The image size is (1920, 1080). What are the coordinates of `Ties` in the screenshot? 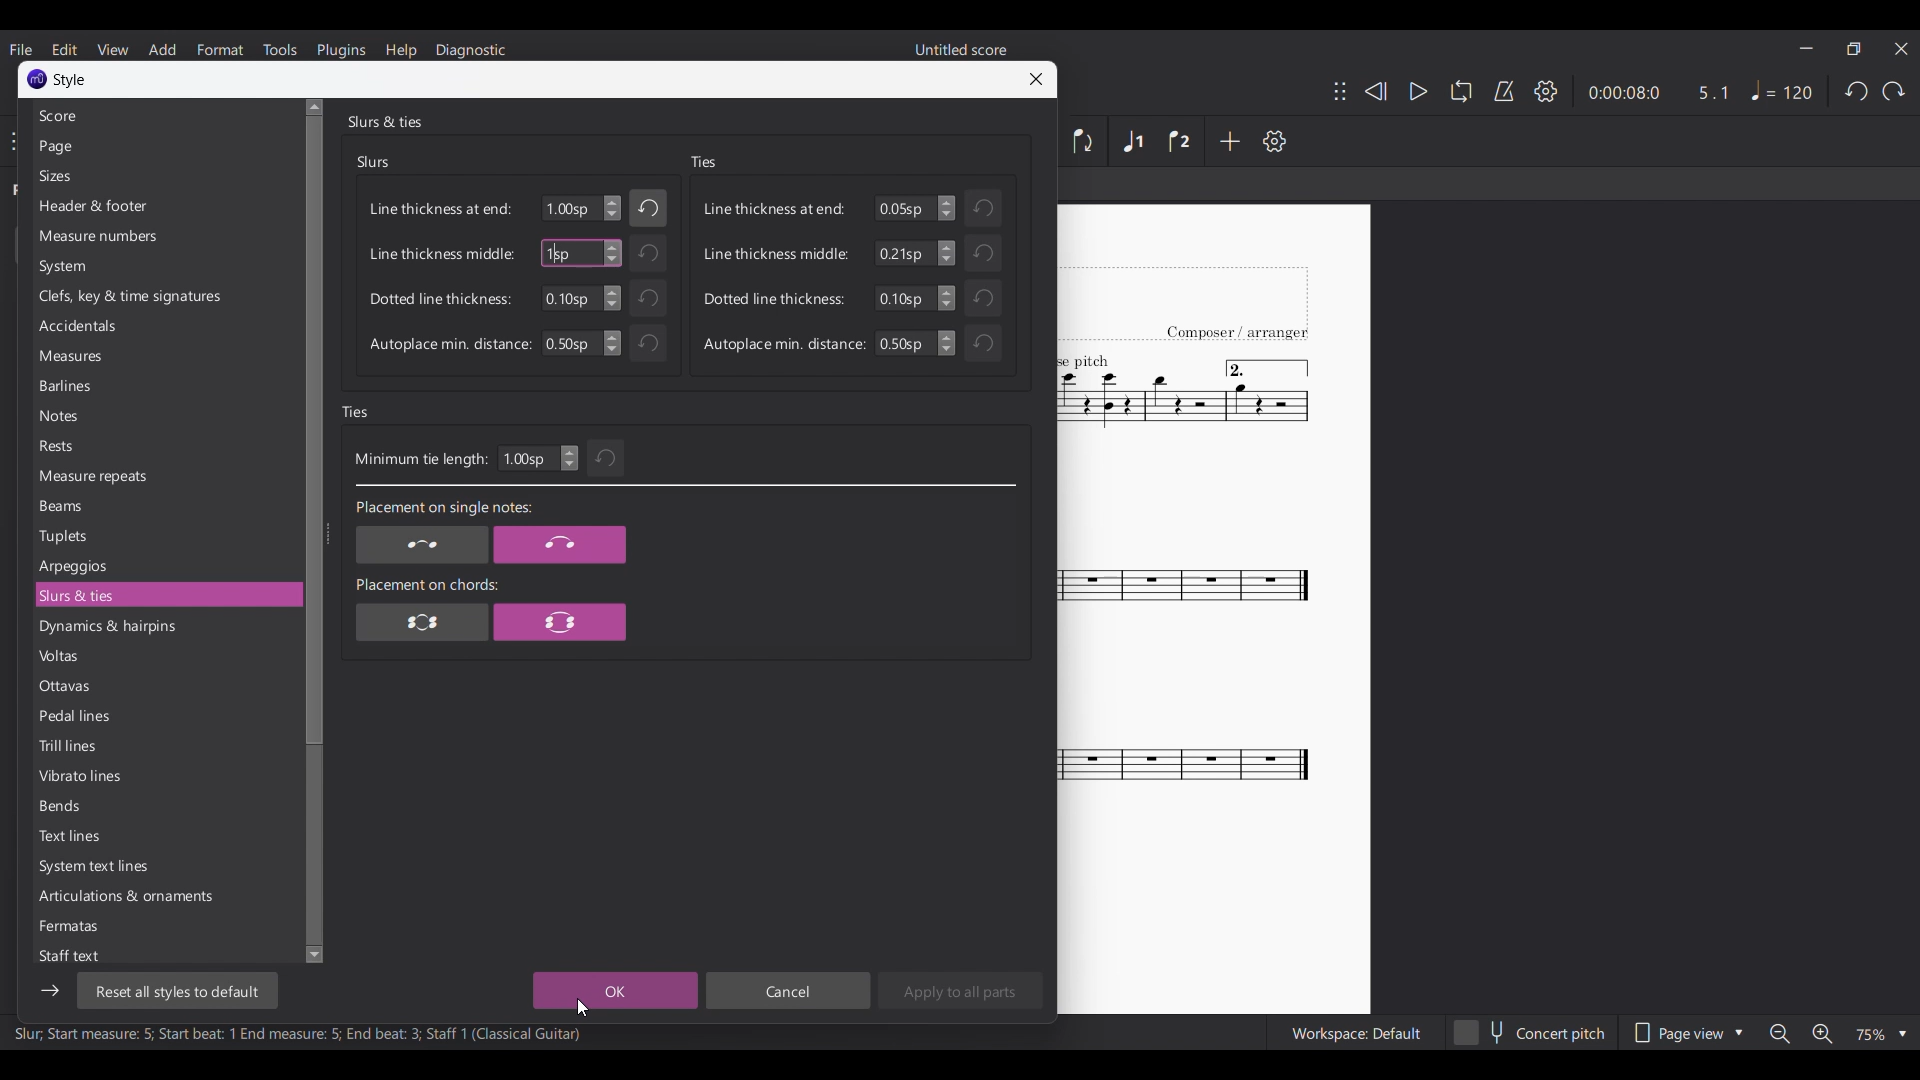 It's located at (356, 412).